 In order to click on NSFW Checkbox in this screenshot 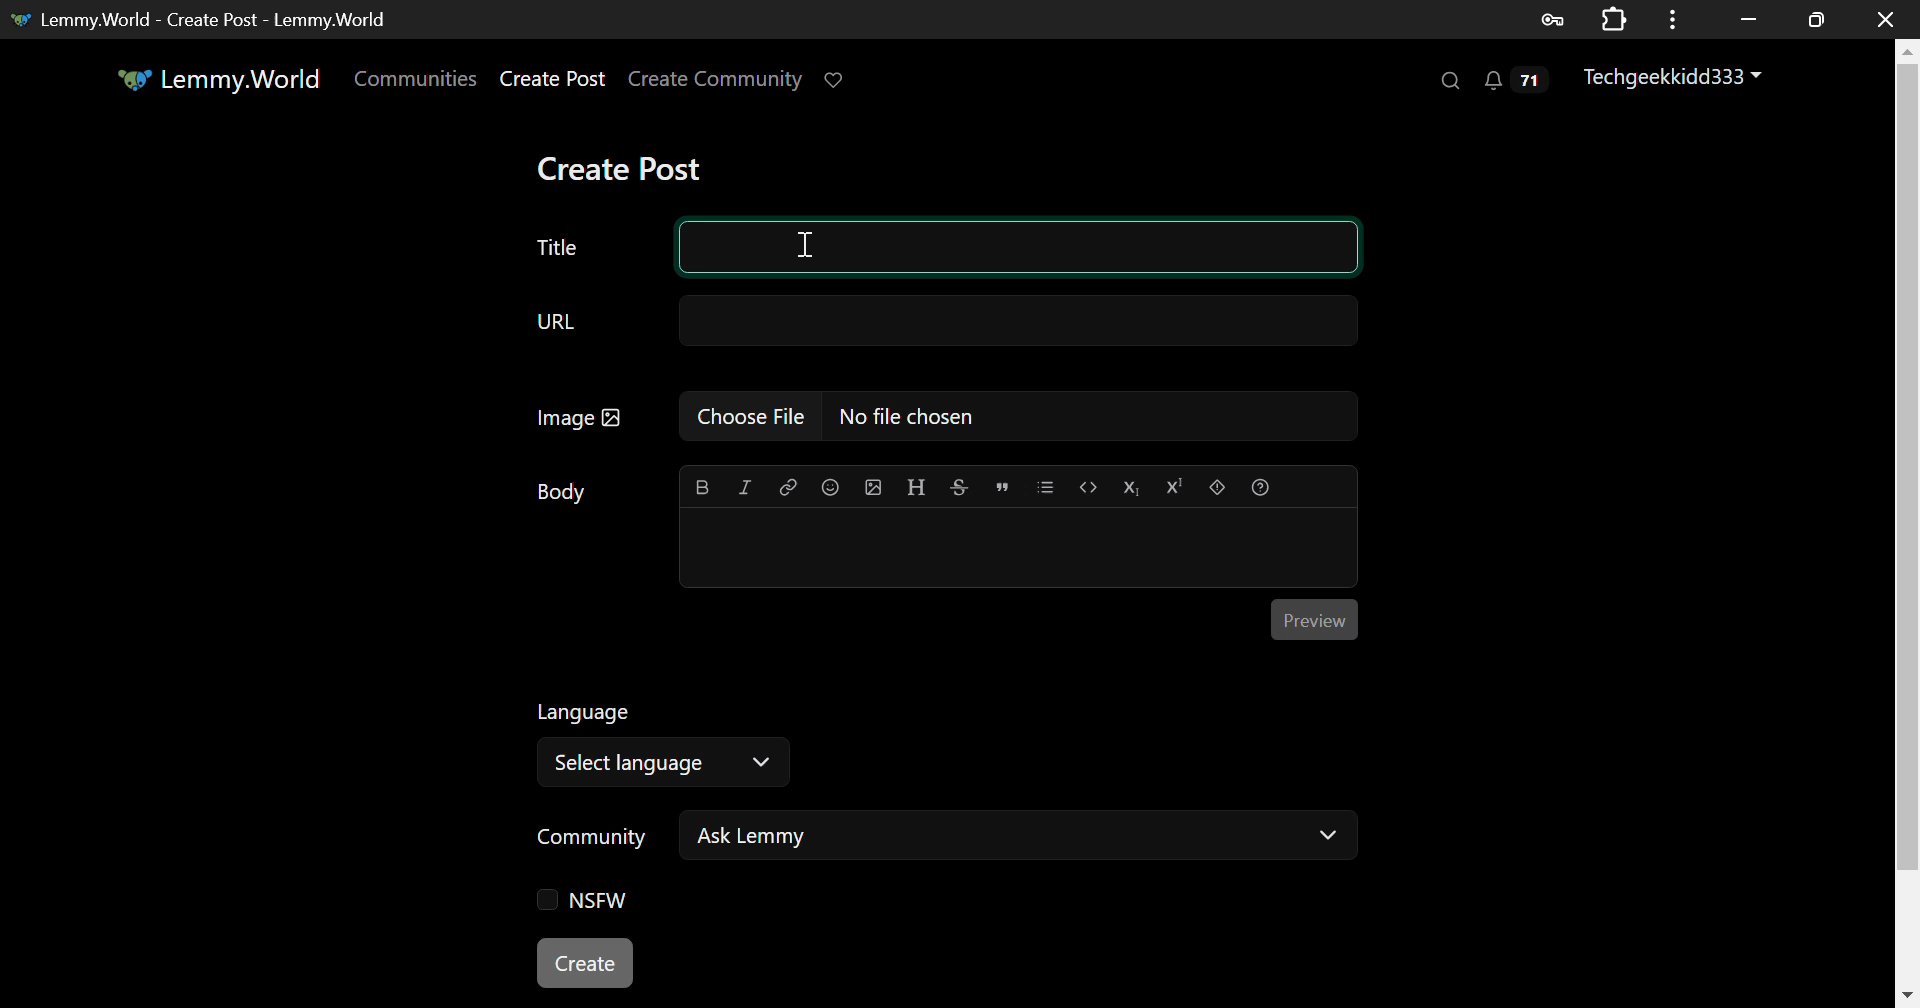, I will do `click(590, 901)`.